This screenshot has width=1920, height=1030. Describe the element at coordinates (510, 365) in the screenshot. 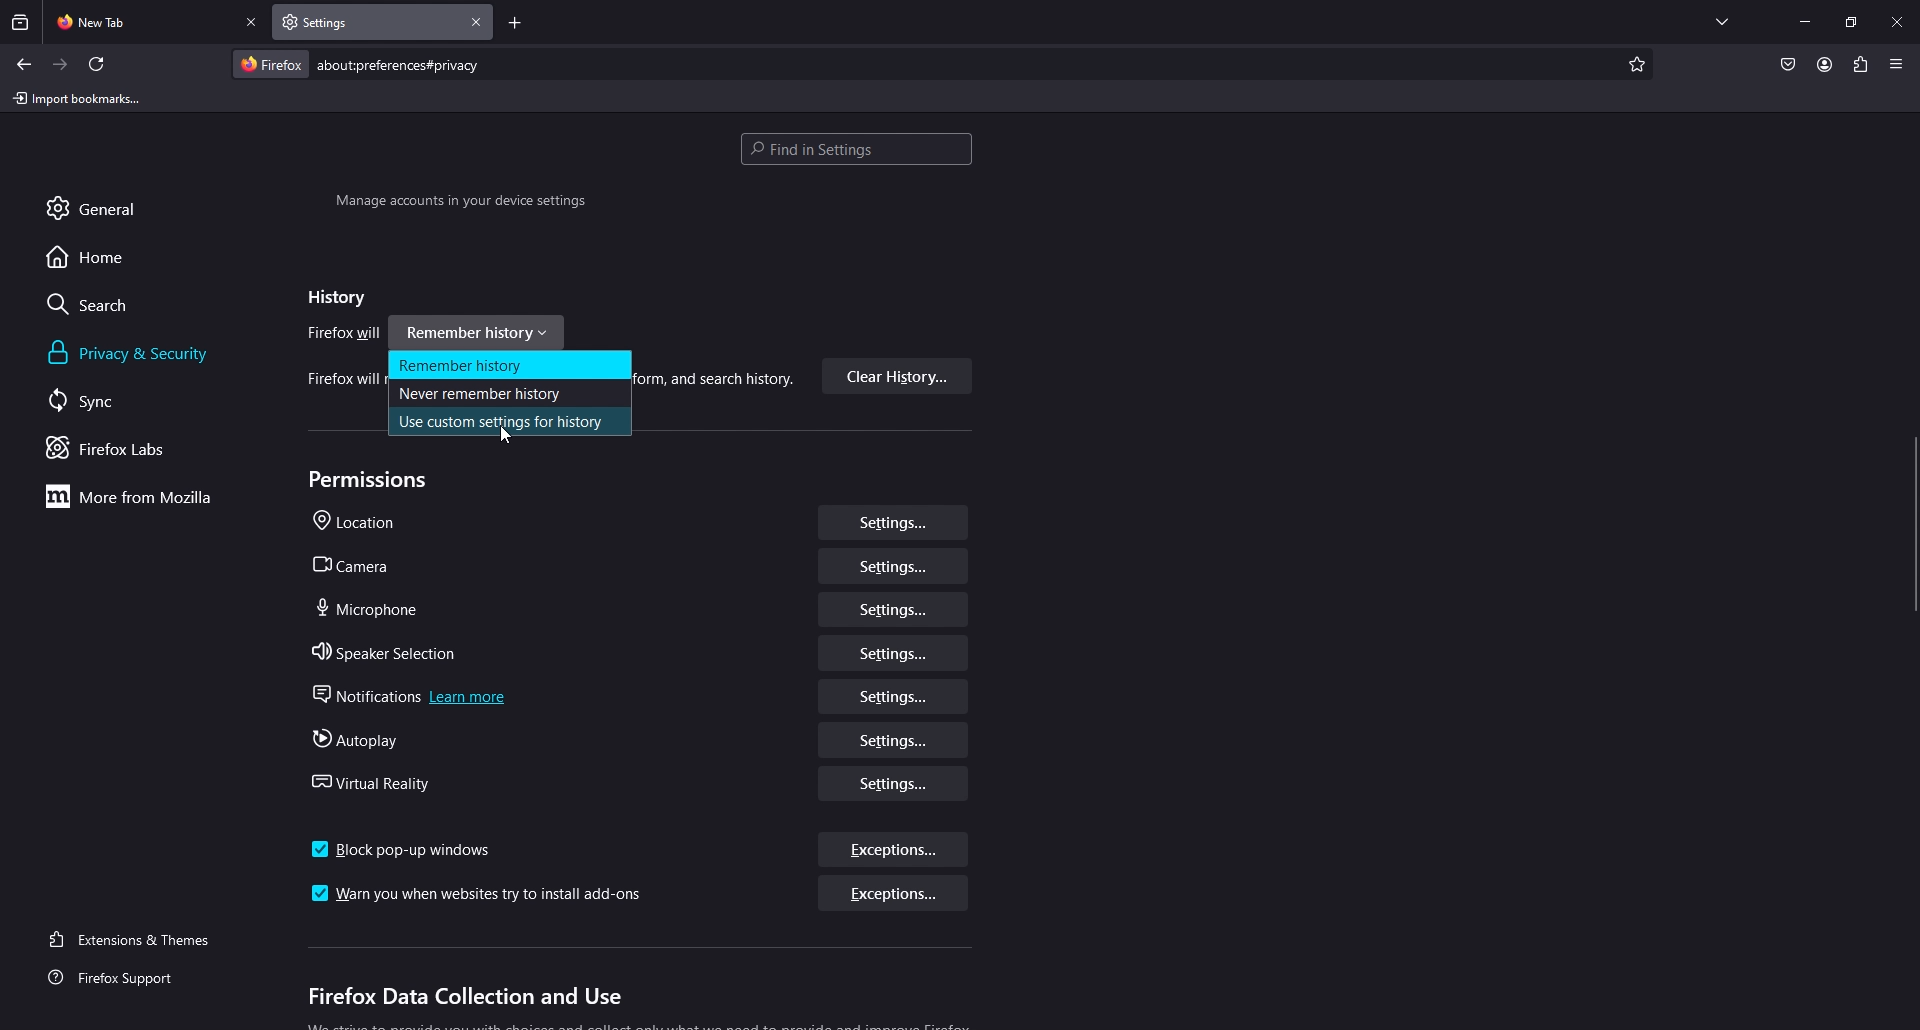

I see `remember history` at that location.